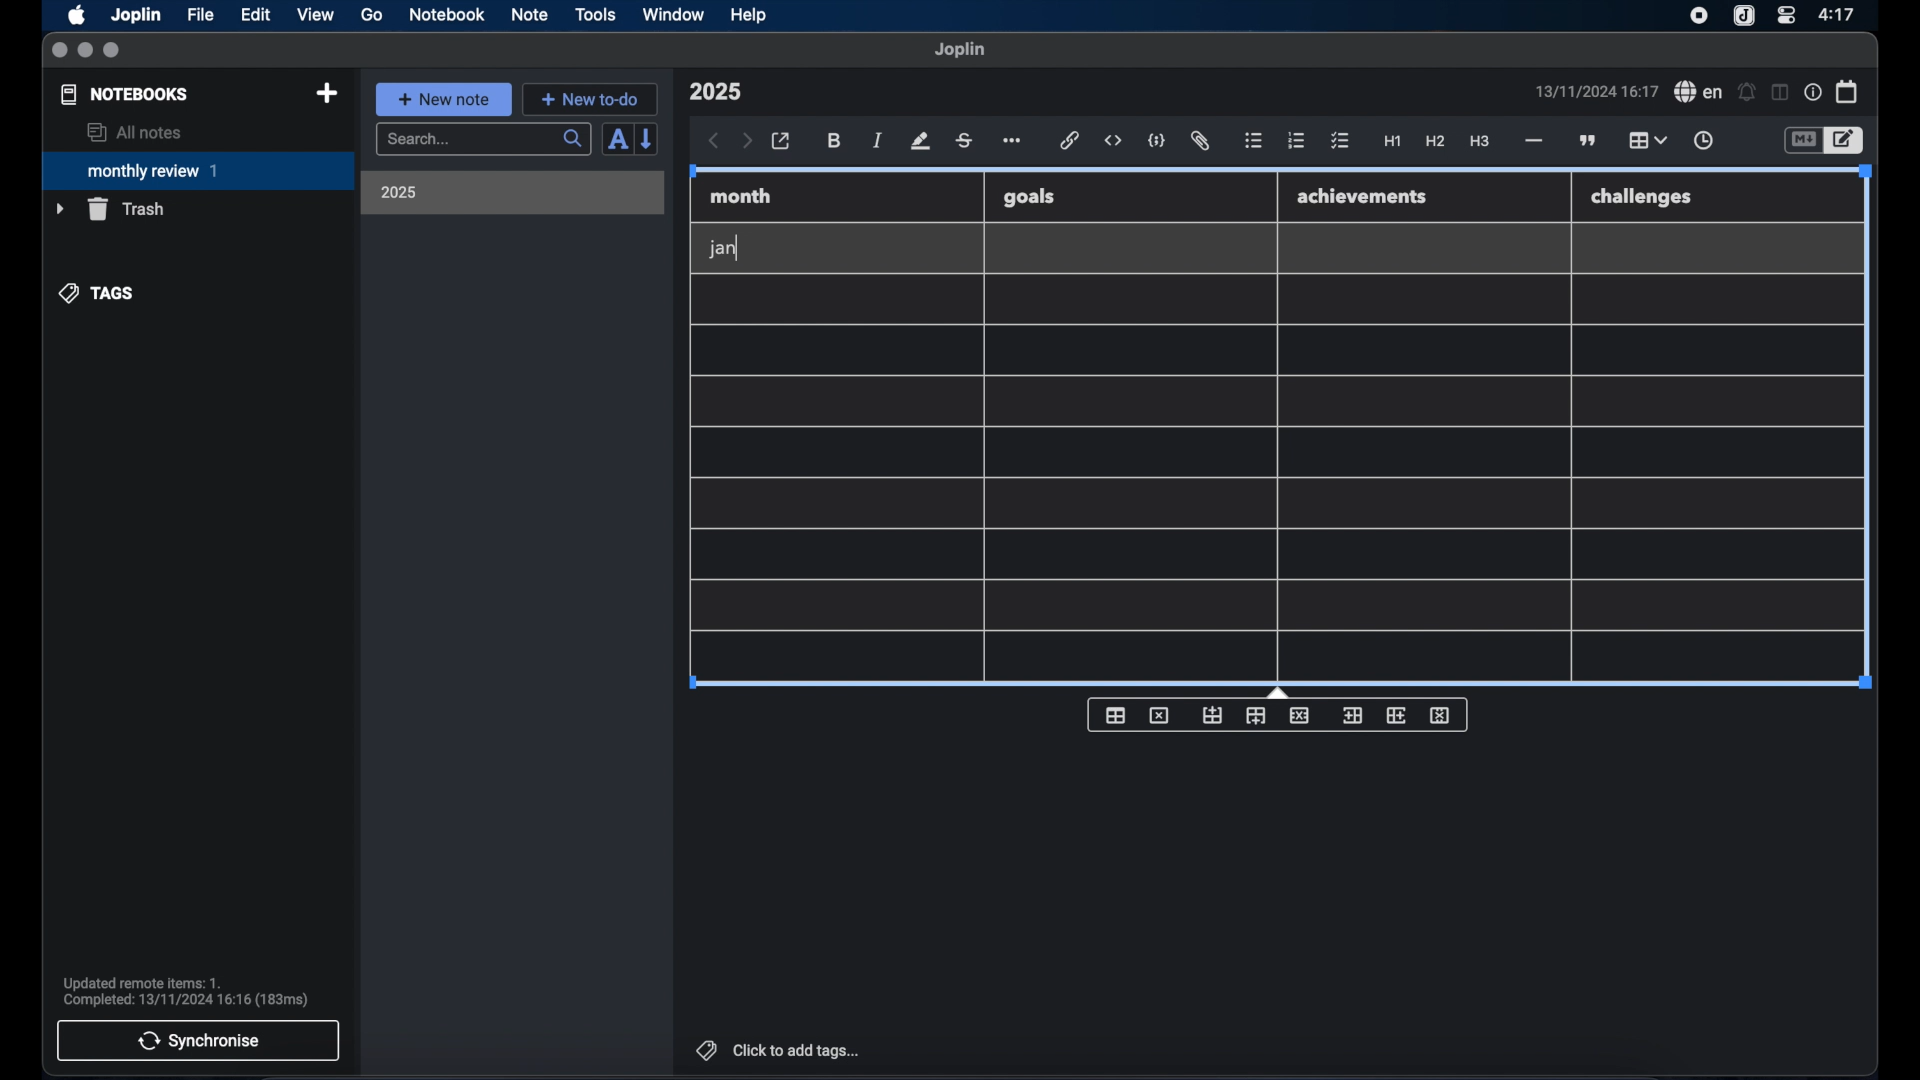  I want to click on note, so click(530, 14).